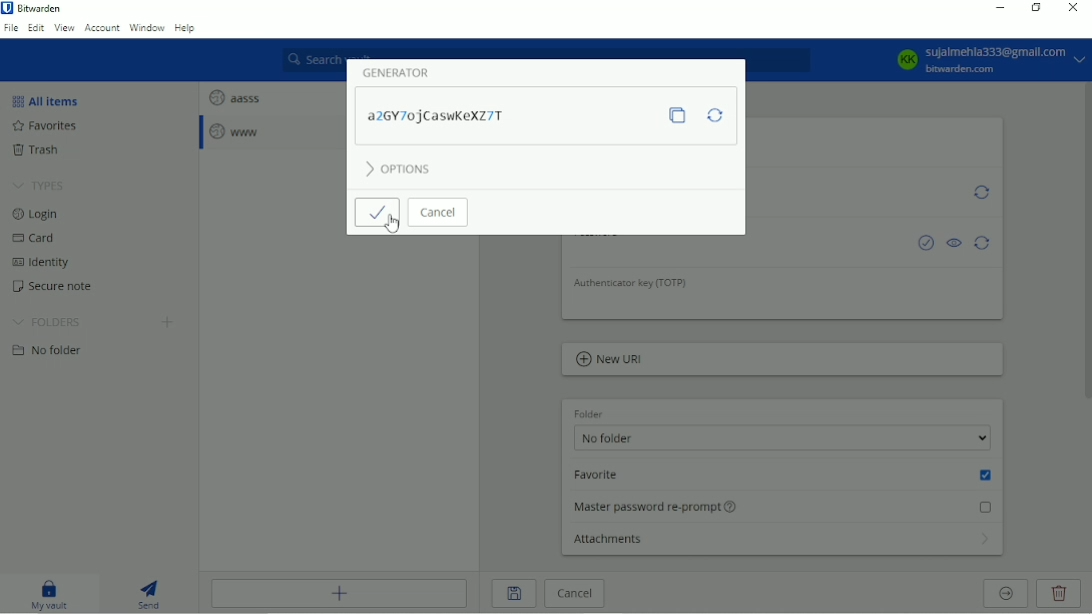 The width and height of the screenshot is (1092, 614). Describe the element at coordinates (57, 286) in the screenshot. I see `Secure note` at that location.